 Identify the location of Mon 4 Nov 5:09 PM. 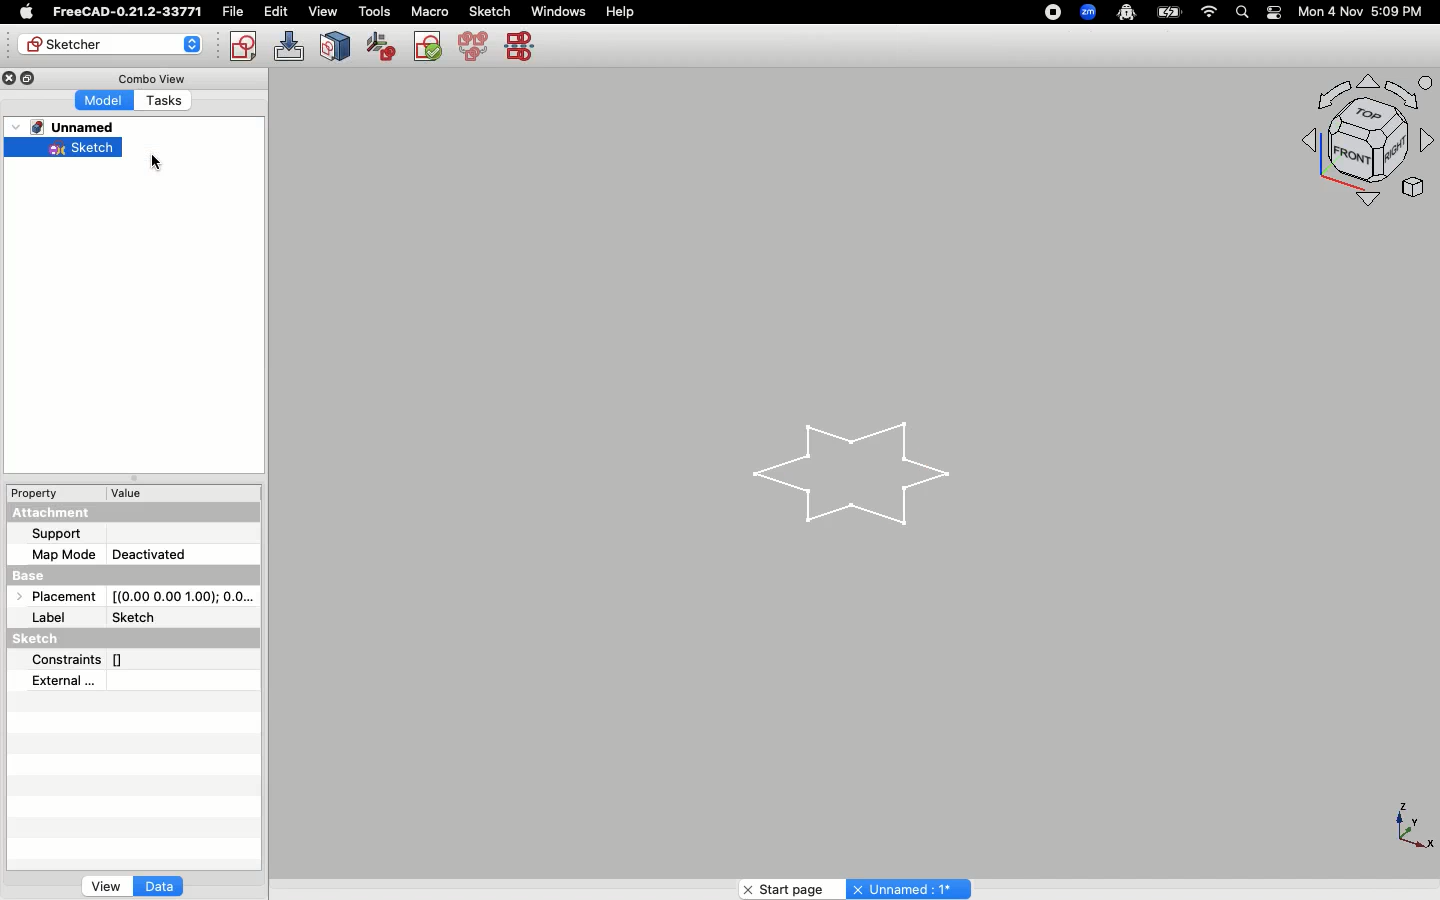
(1363, 12).